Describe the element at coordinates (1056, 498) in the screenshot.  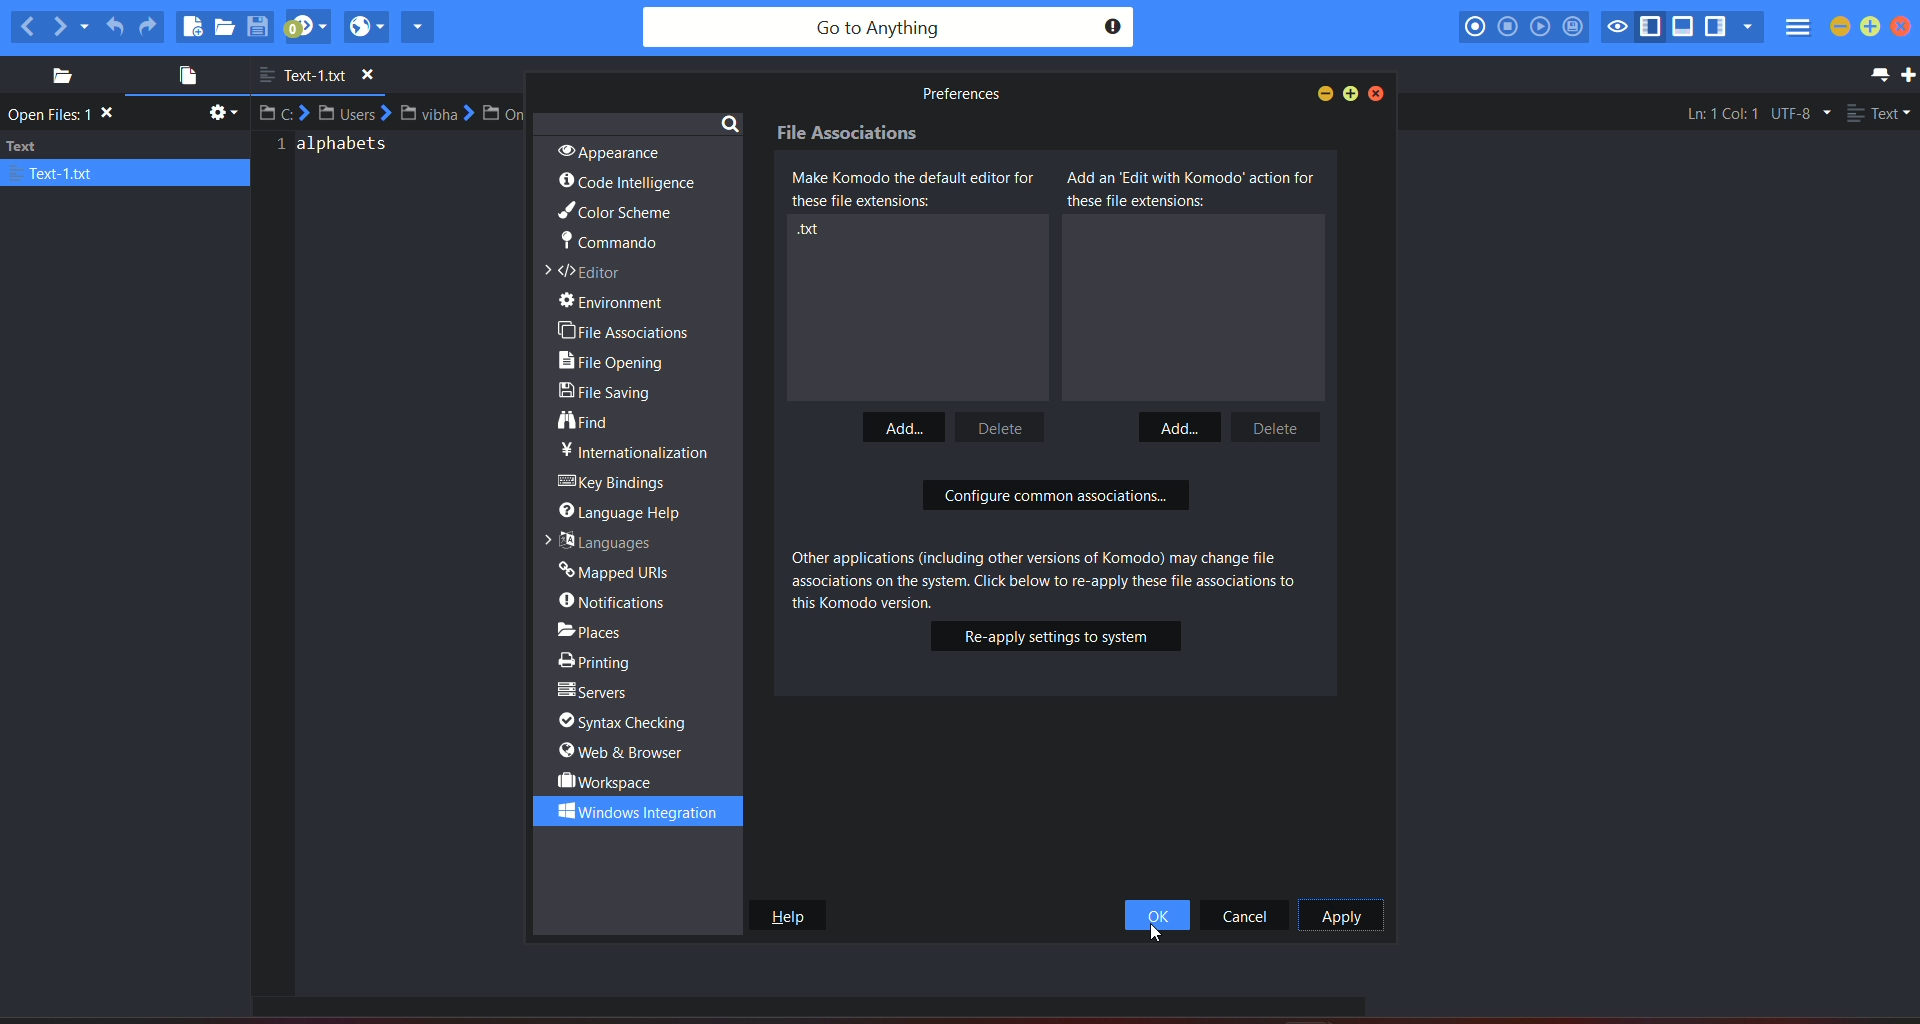
I see `configure common associations` at that location.